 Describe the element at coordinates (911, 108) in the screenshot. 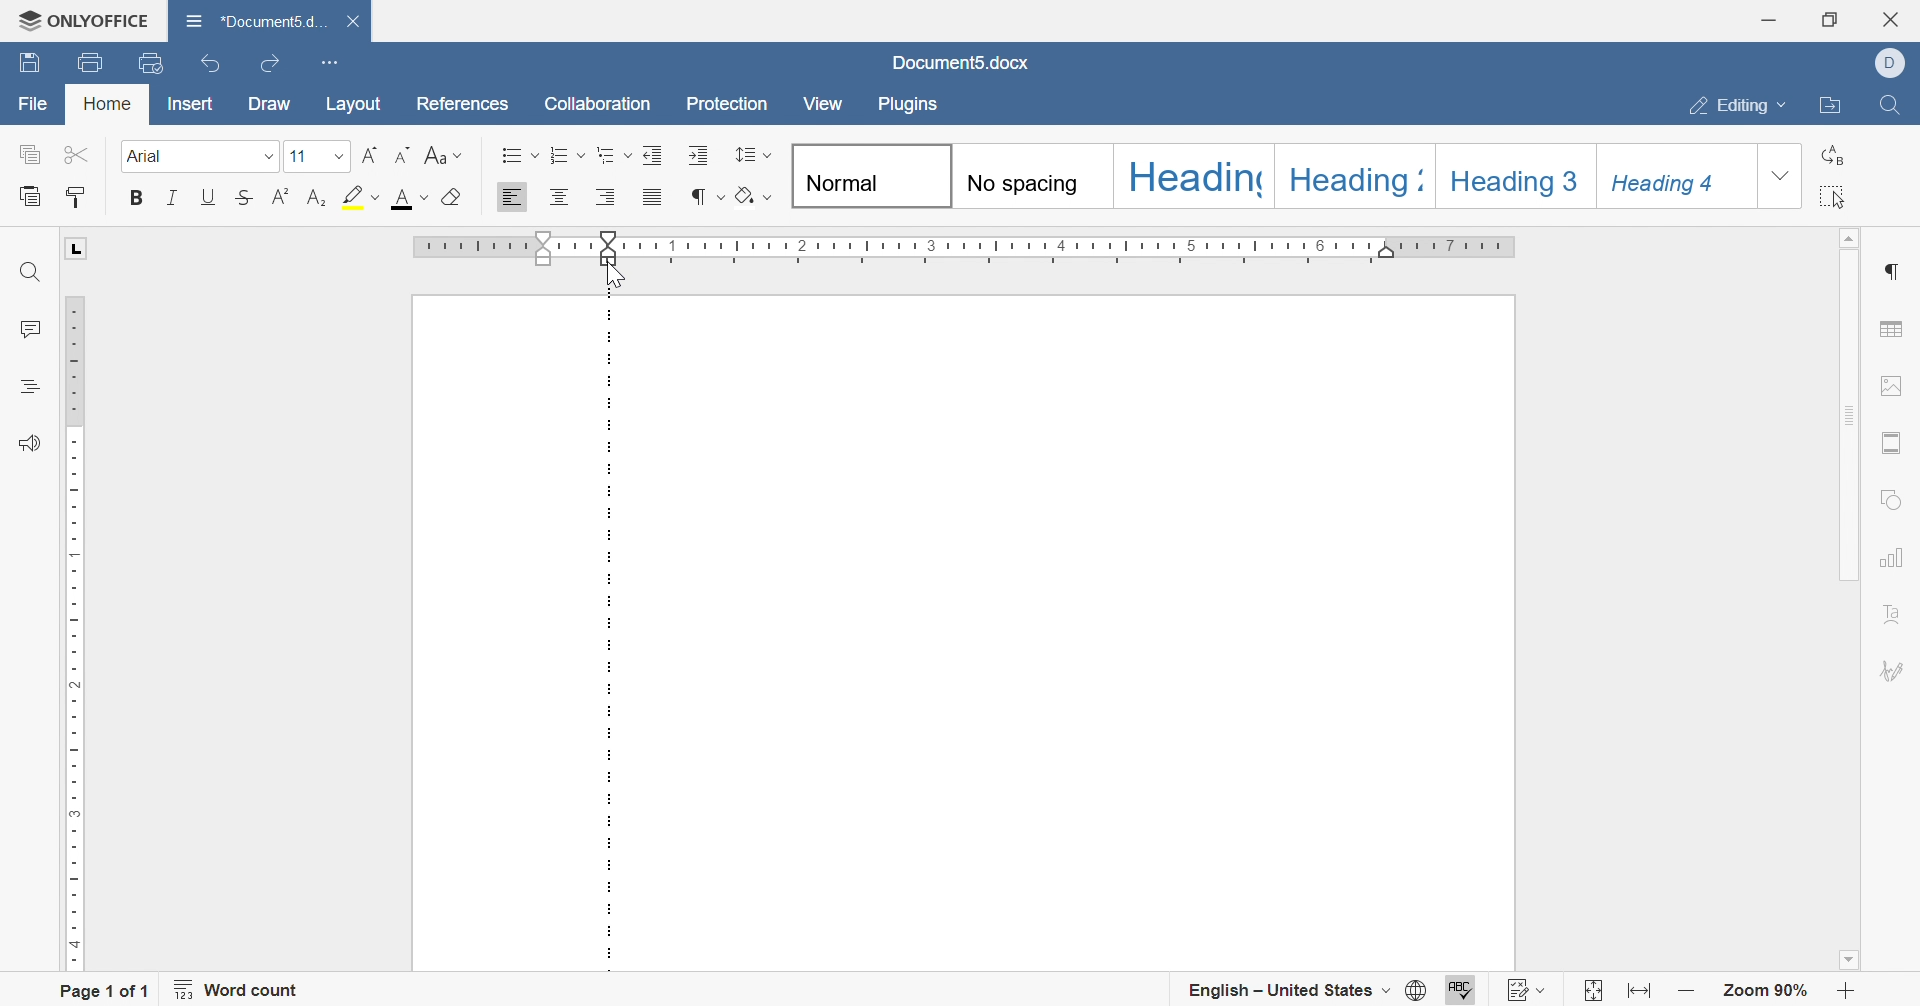

I see `plugins` at that location.